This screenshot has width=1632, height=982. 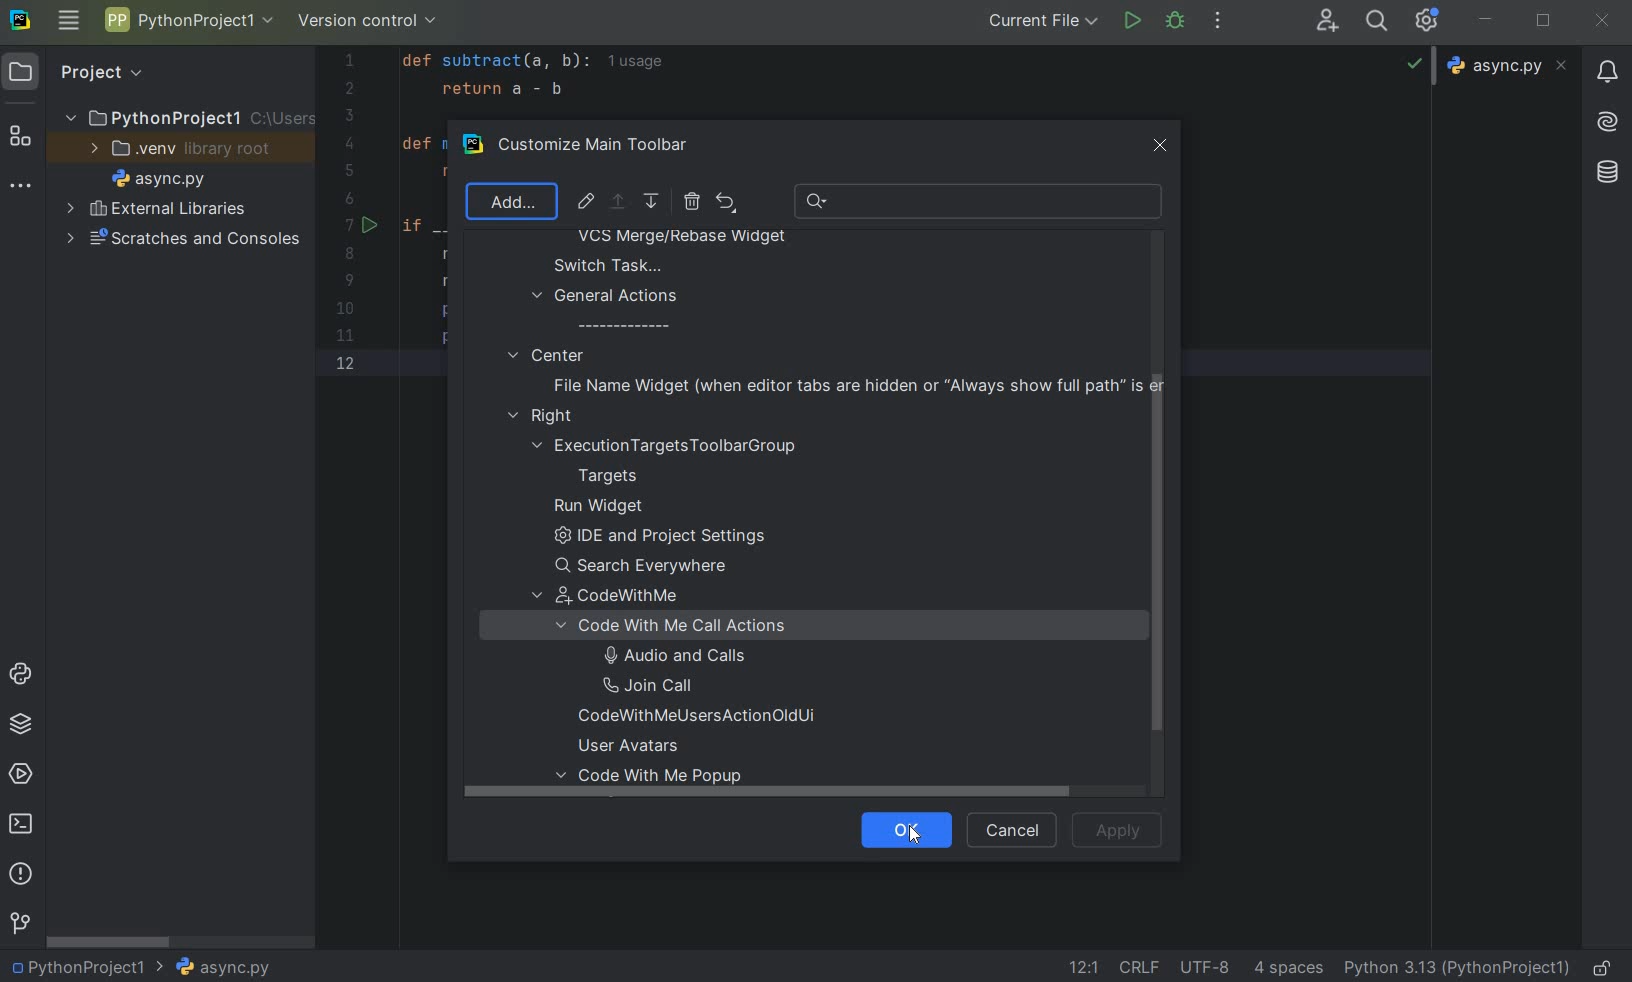 I want to click on MOVE DOWN, so click(x=653, y=202).